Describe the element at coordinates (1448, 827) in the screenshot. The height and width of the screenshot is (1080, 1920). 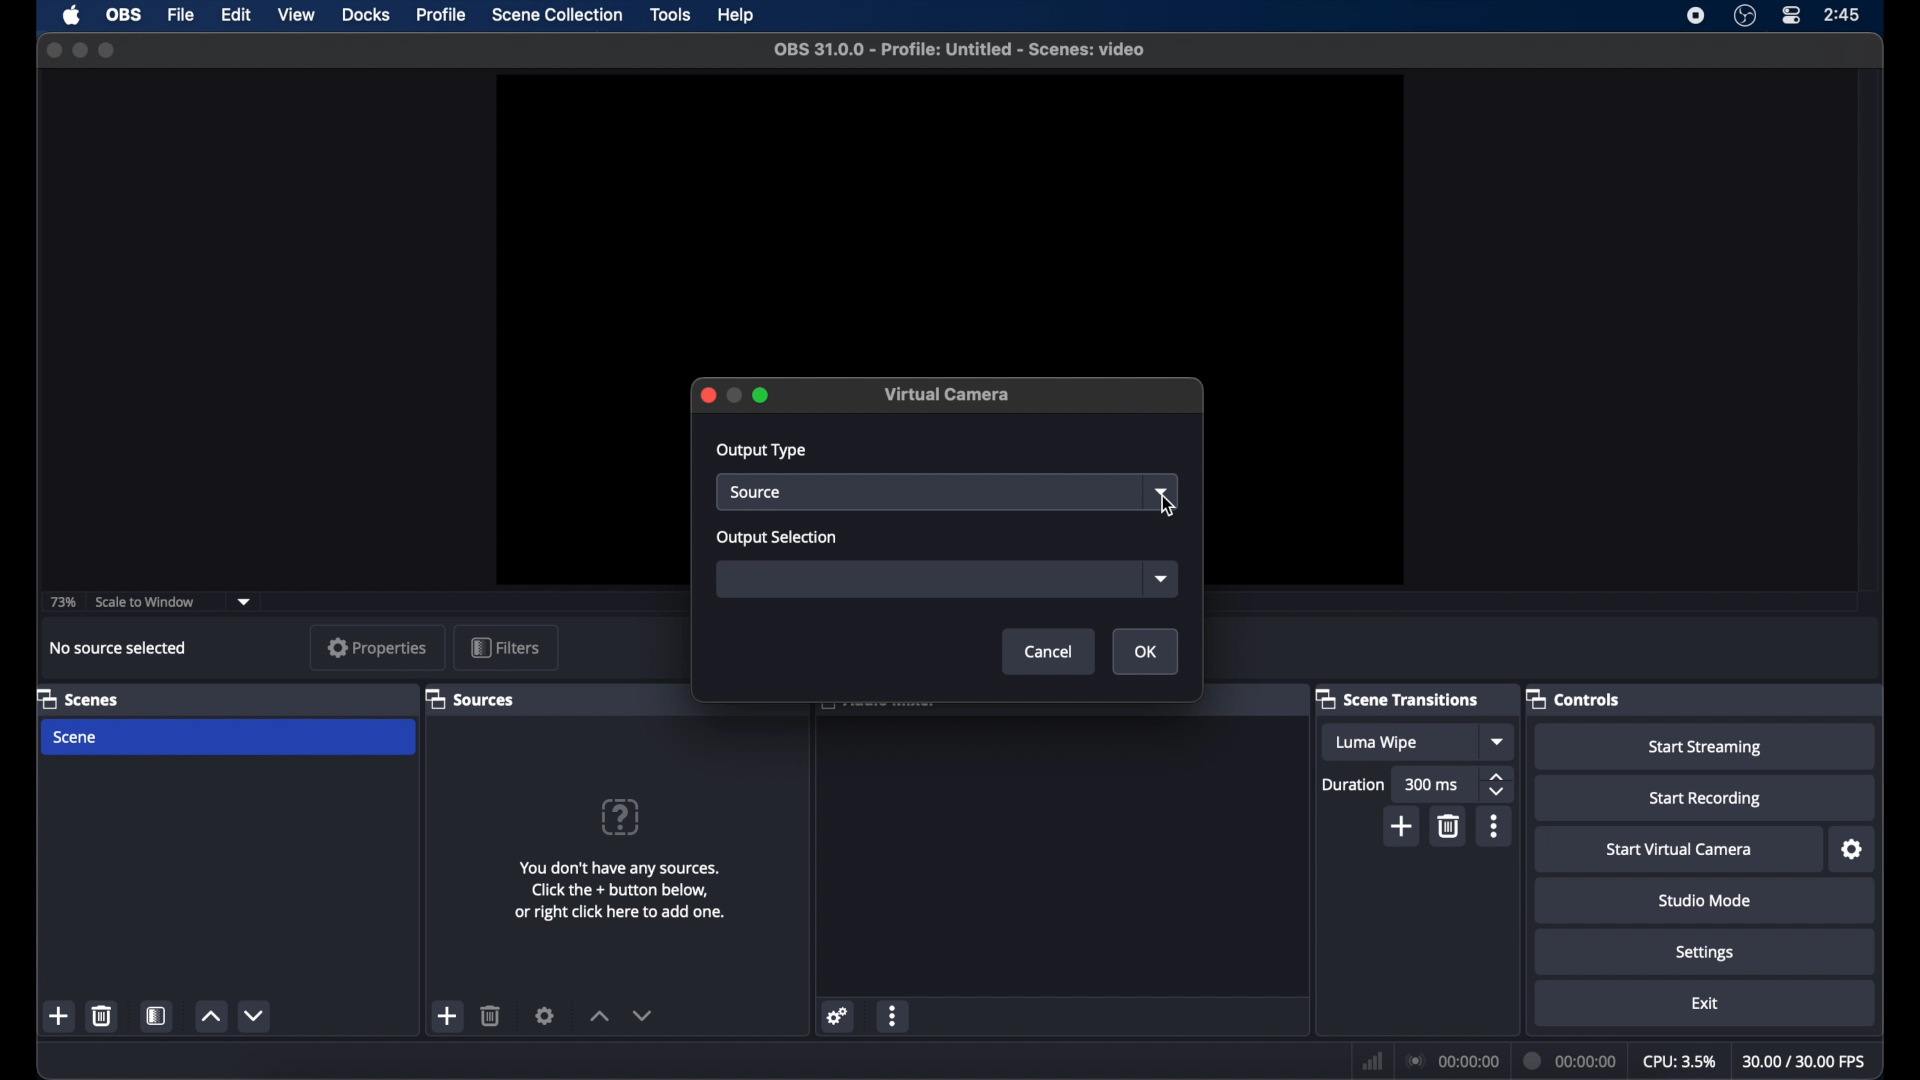
I see `delete` at that location.